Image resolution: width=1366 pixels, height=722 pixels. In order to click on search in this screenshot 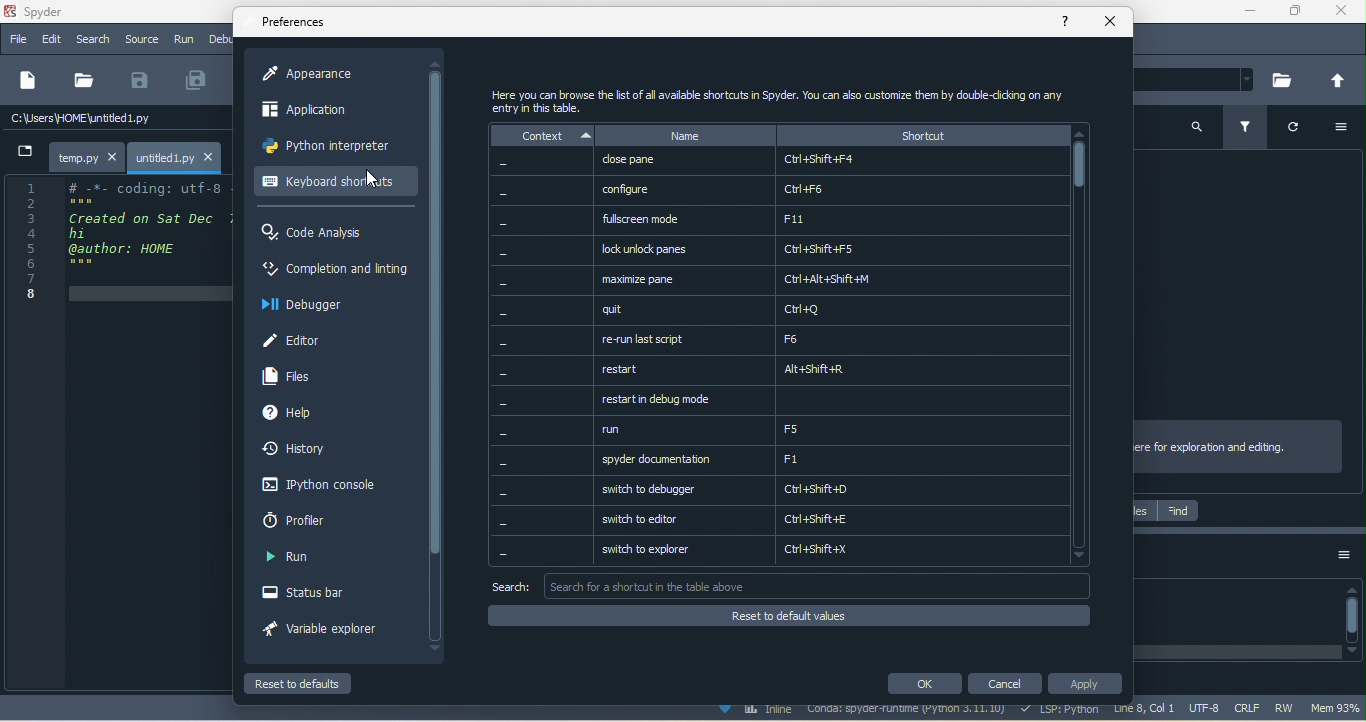, I will do `click(1196, 132)`.